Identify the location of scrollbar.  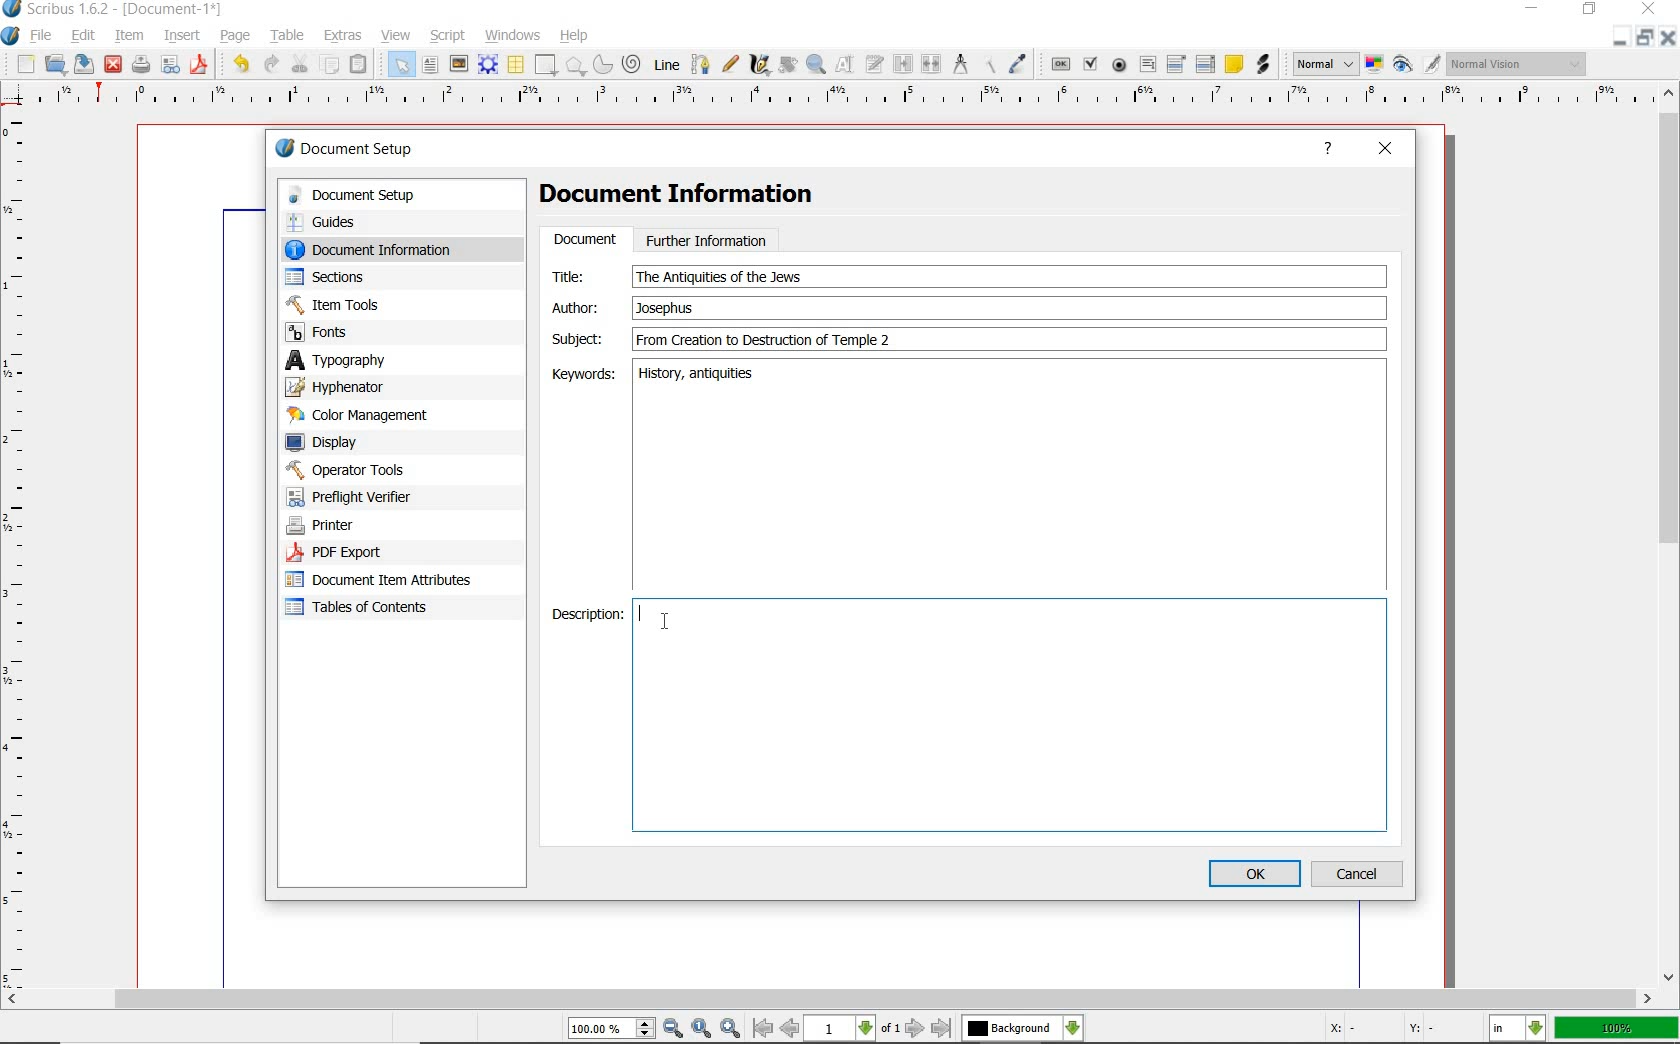
(829, 1000).